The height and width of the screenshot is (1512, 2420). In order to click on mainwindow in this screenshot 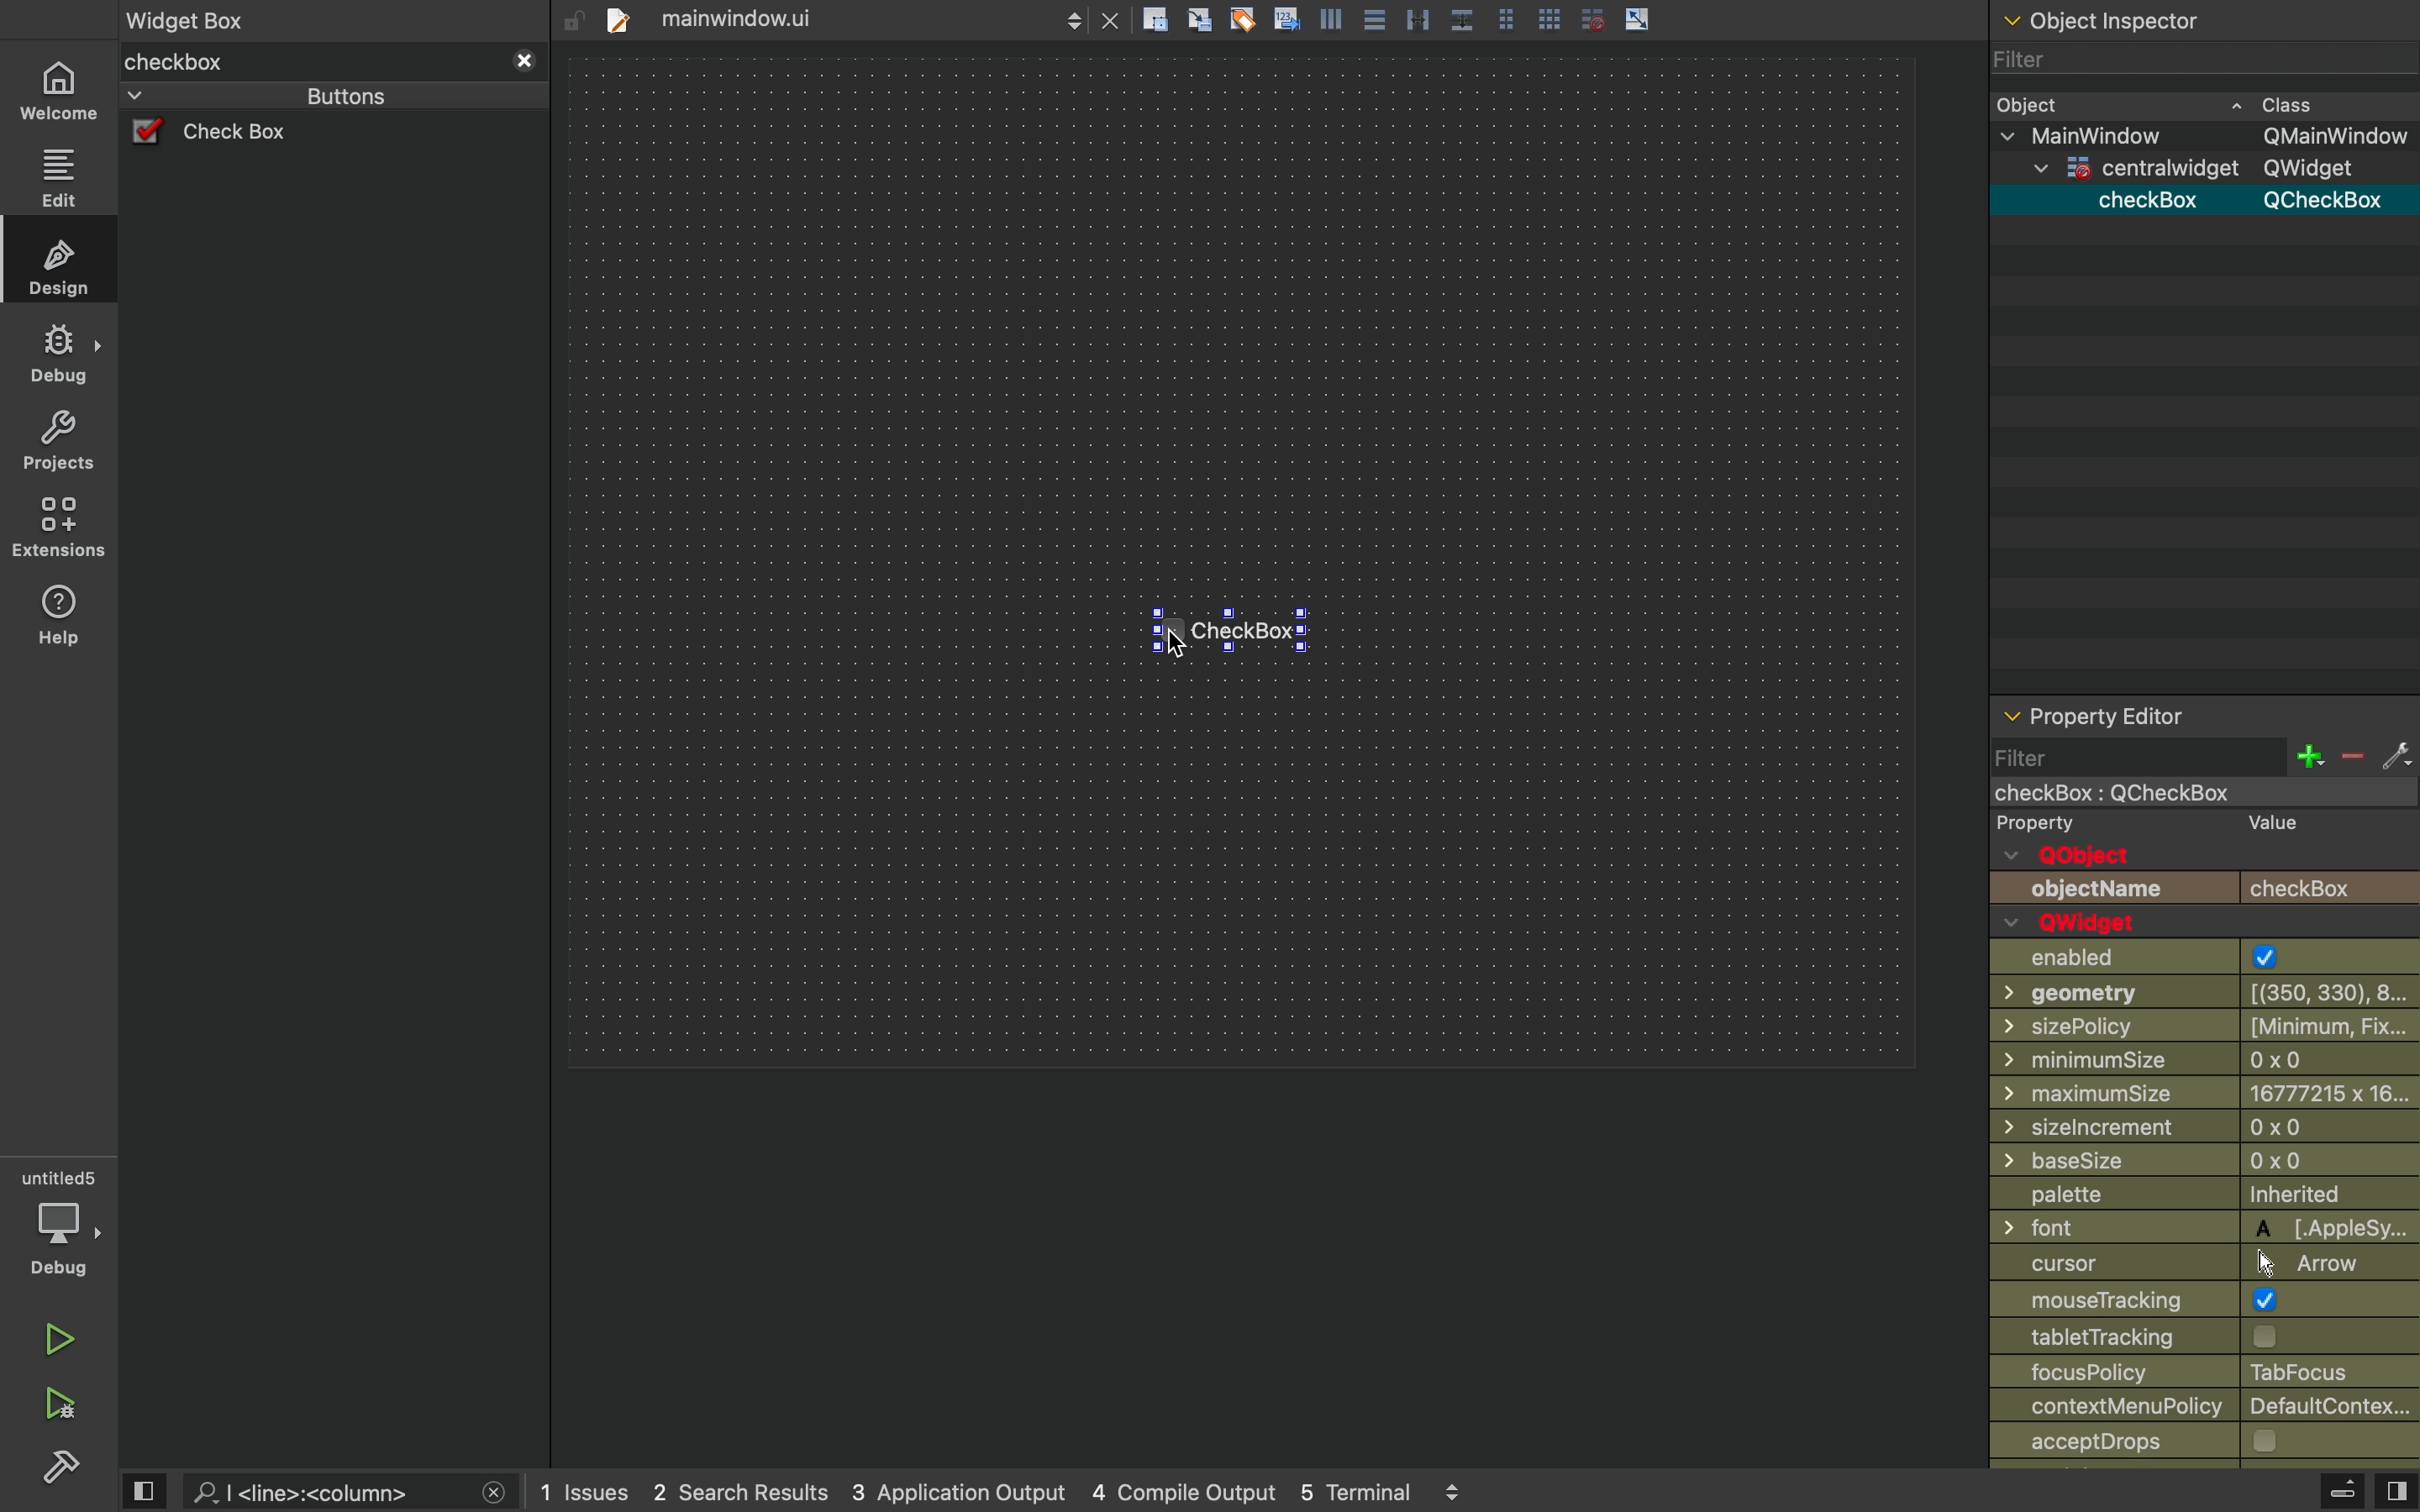, I will do `click(2204, 136)`.